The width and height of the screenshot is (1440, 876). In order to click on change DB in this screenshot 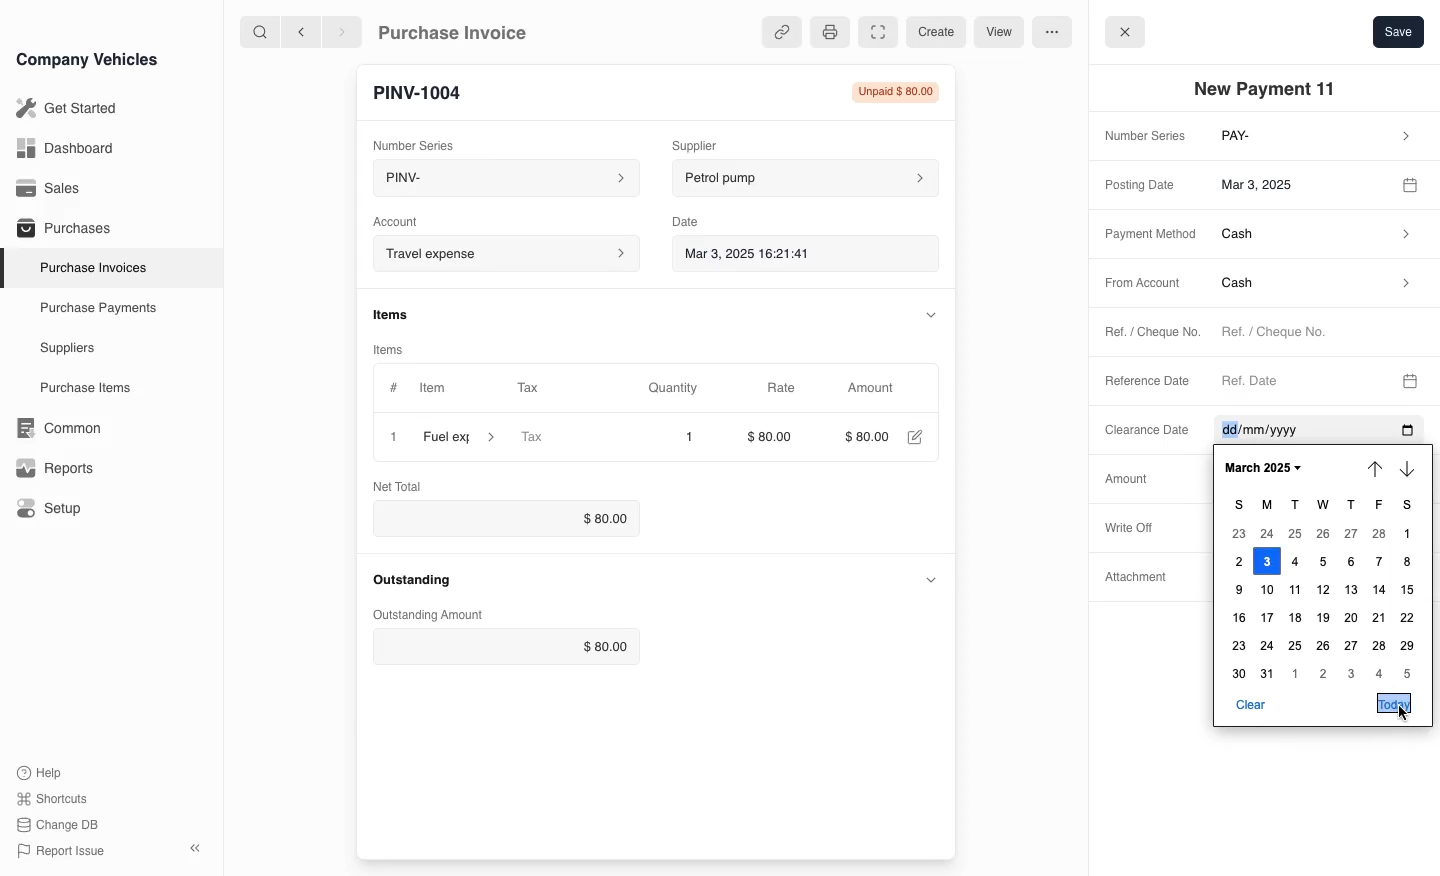, I will do `click(60, 825)`.